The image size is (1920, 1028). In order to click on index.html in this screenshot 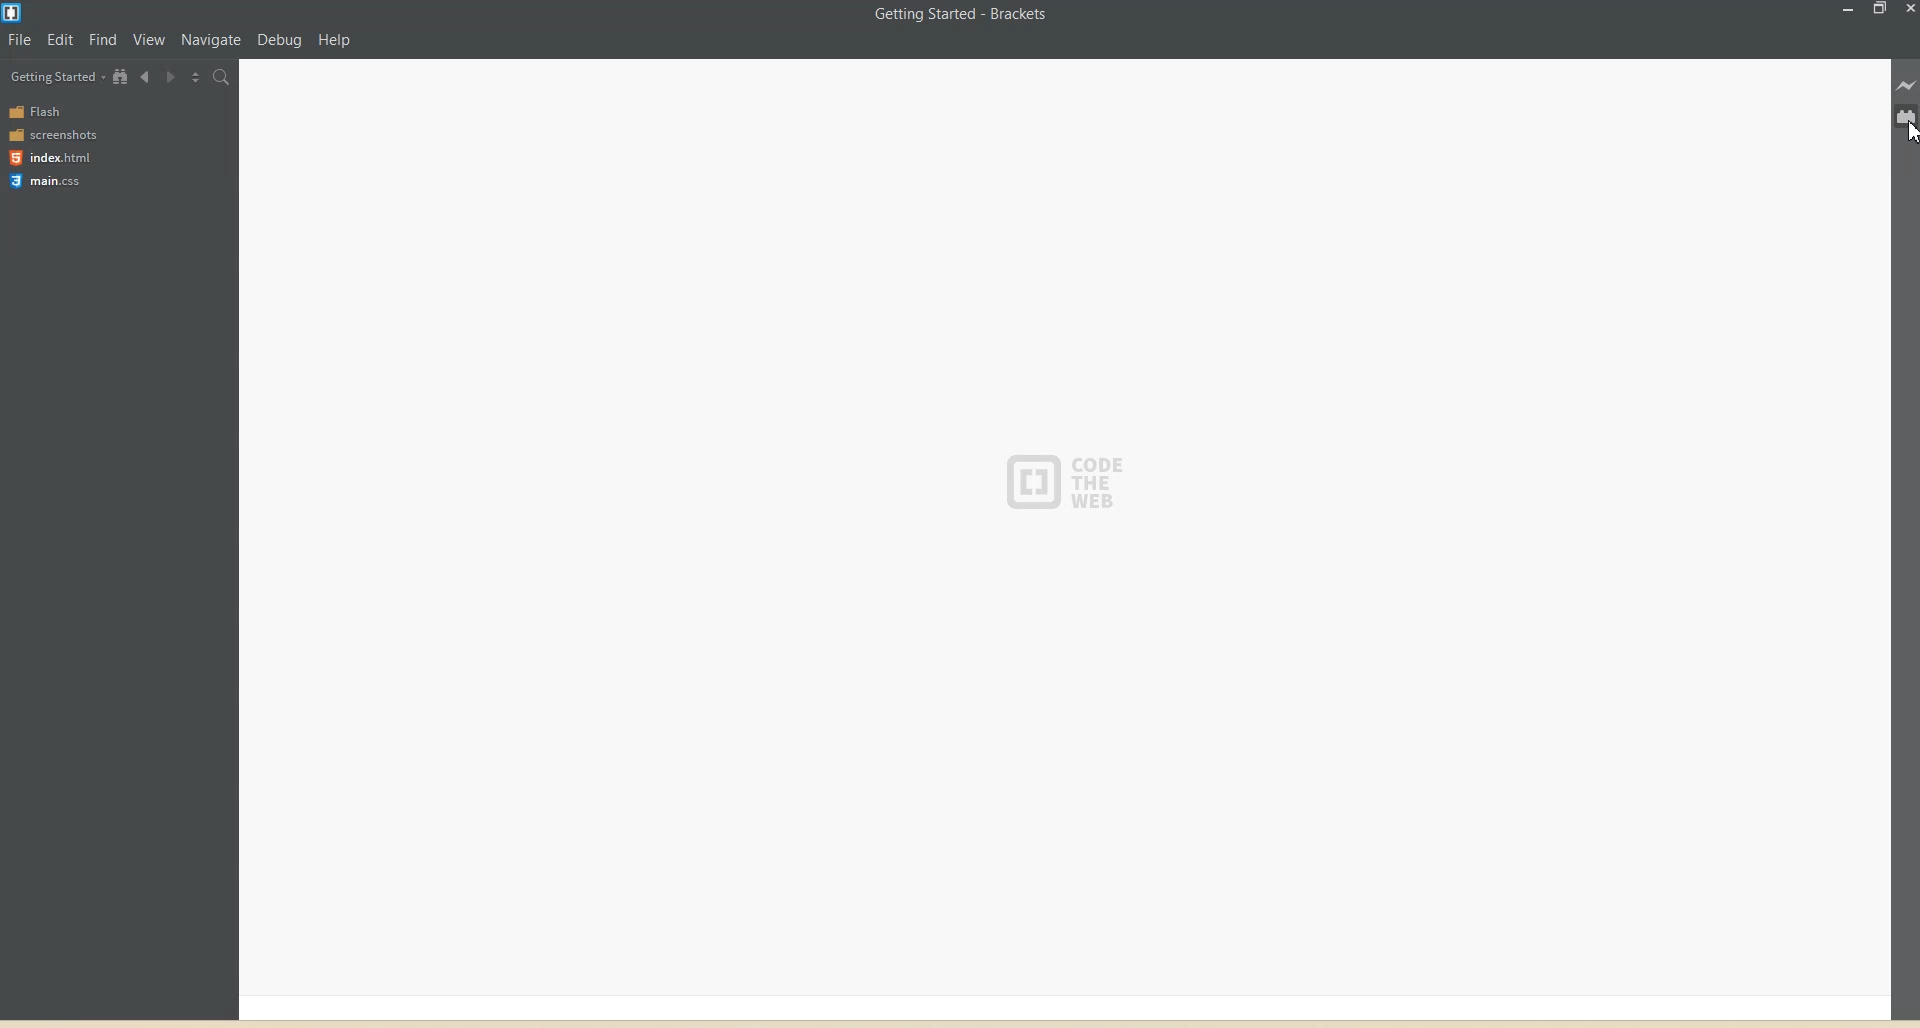, I will do `click(49, 157)`.